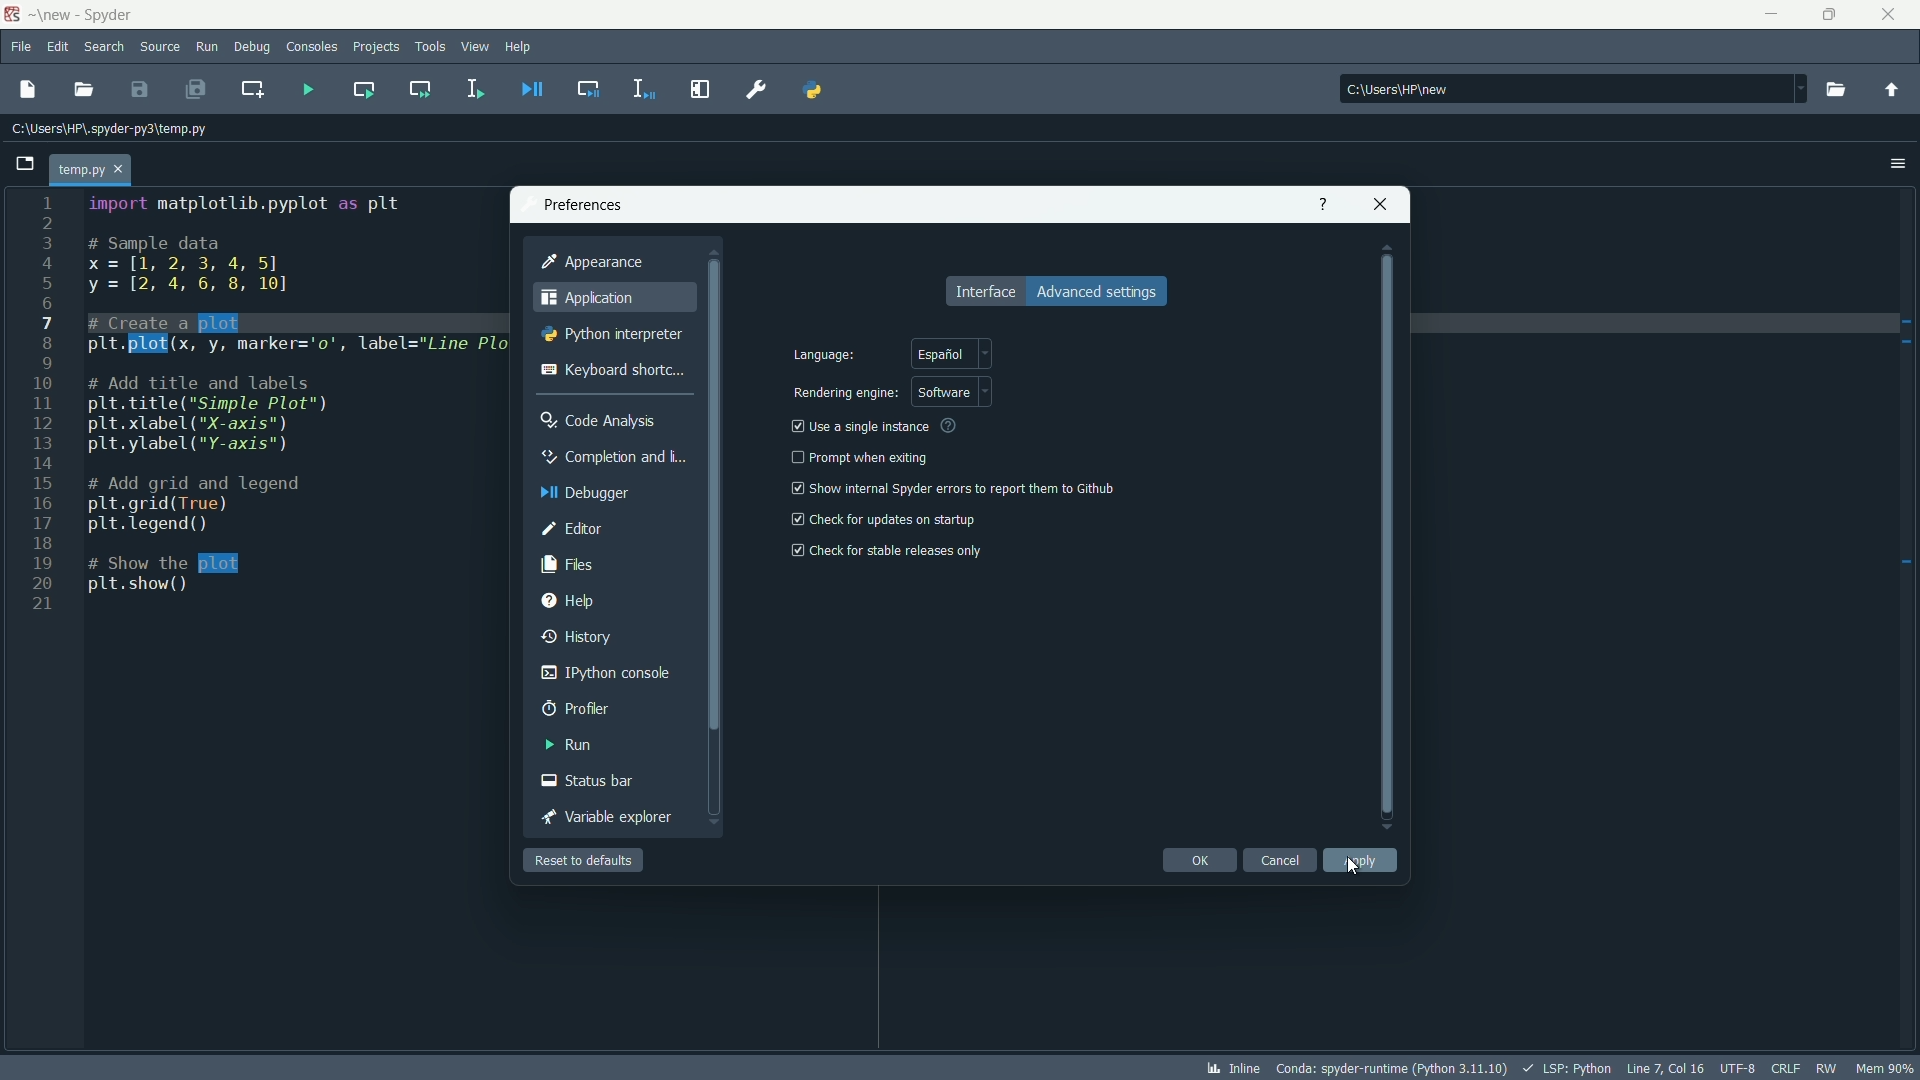 The image size is (1920, 1080). I want to click on keyboard shortcut, so click(610, 368).